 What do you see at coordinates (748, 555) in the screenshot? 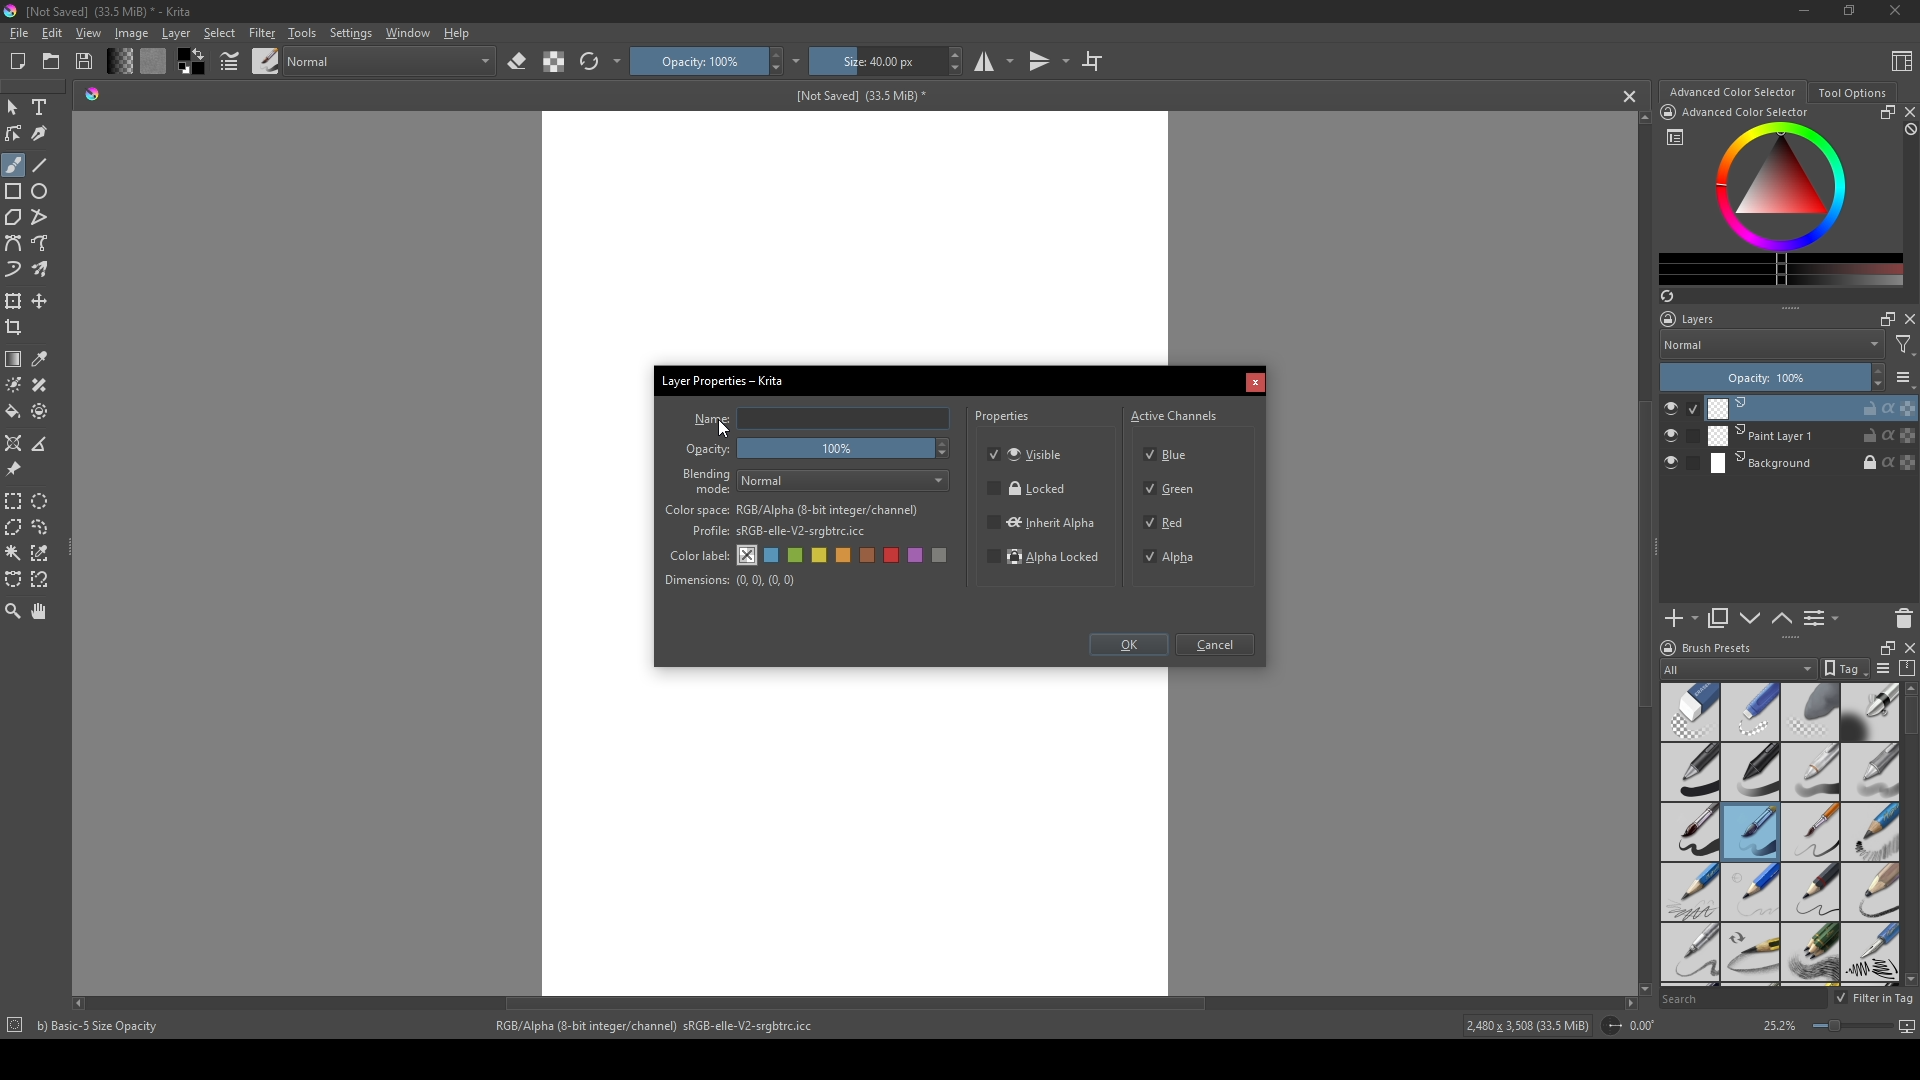
I see `no color` at bounding box center [748, 555].